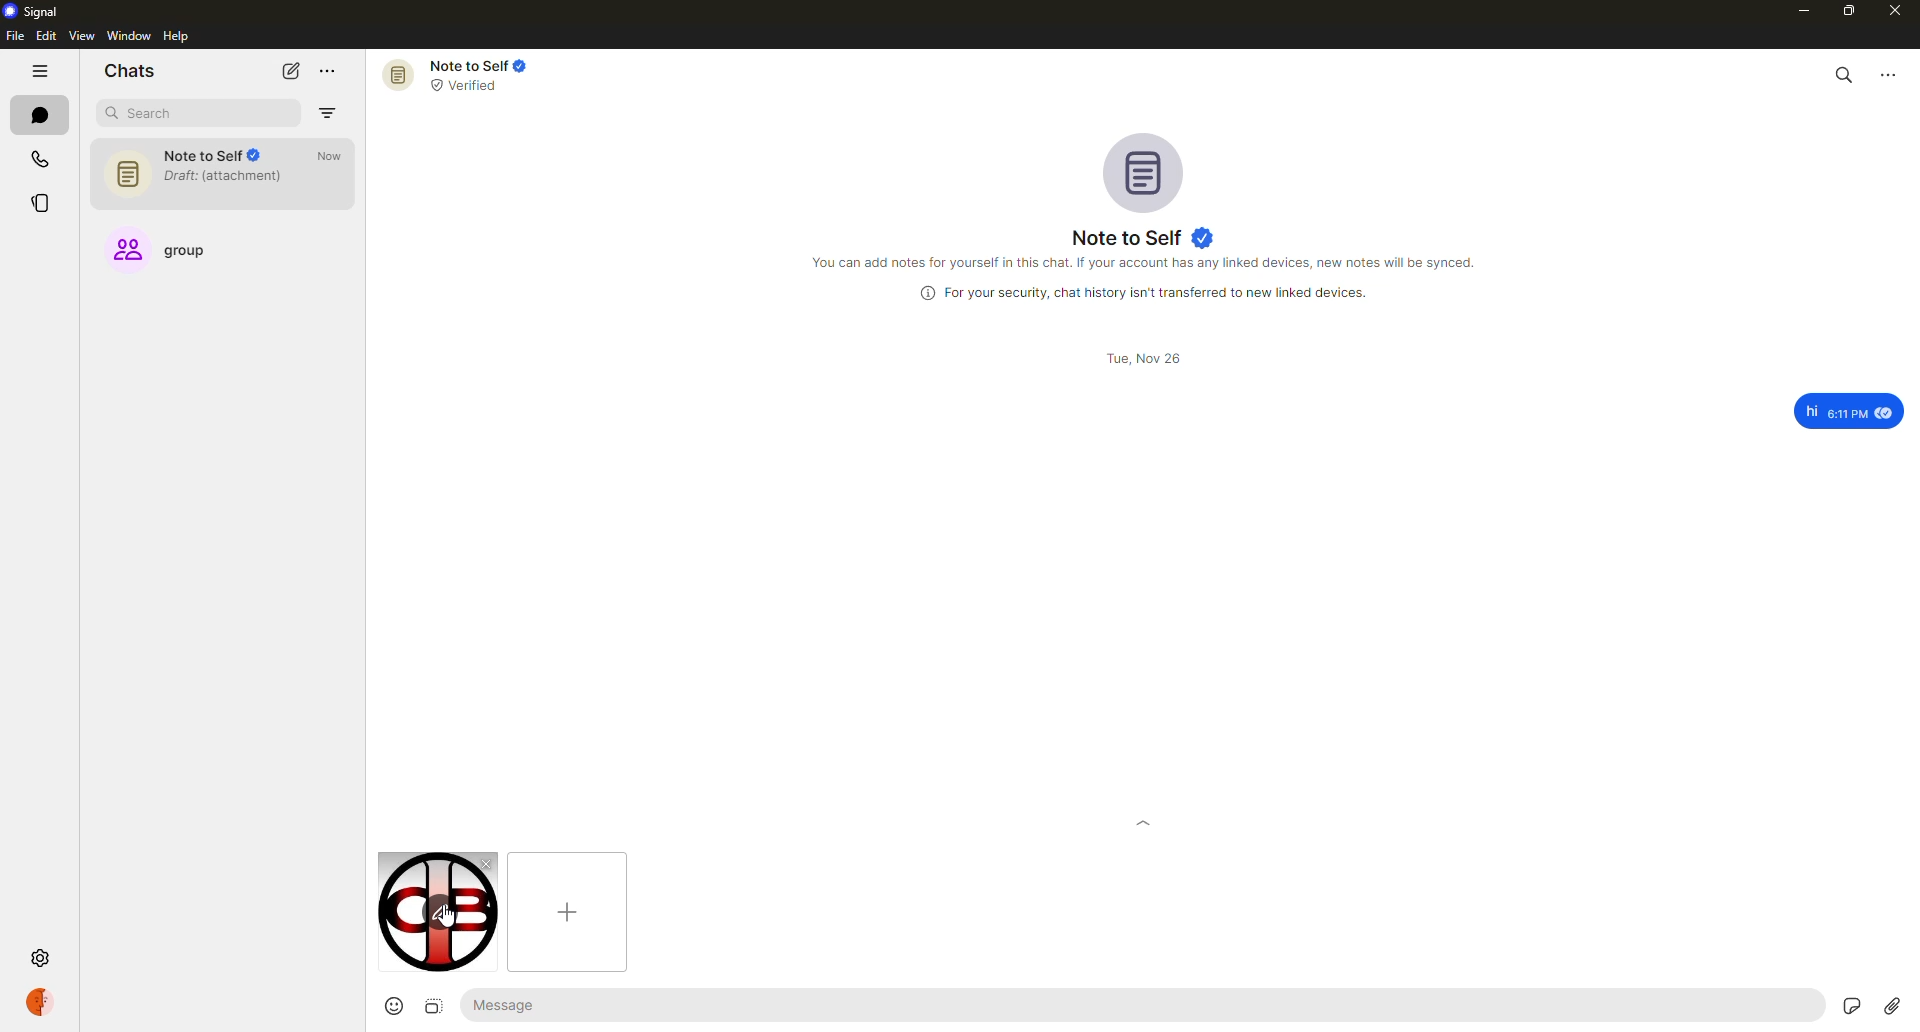 The height and width of the screenshot is (1032, 1920). I want to click on note to self, so click(1143, 238).